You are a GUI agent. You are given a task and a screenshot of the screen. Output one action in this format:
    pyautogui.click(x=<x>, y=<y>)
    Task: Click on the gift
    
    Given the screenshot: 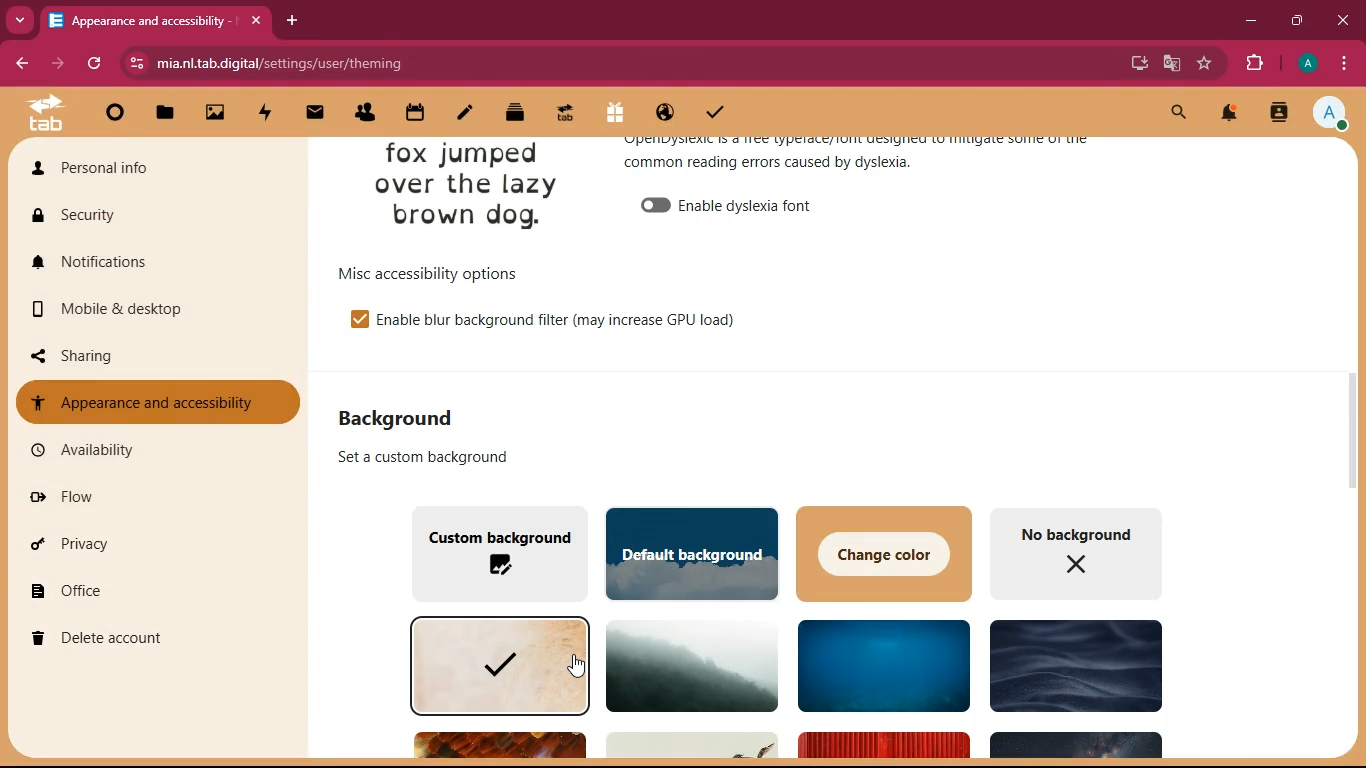 What is the action you would take?
    pyautogui.click(x=616, y=114)
    